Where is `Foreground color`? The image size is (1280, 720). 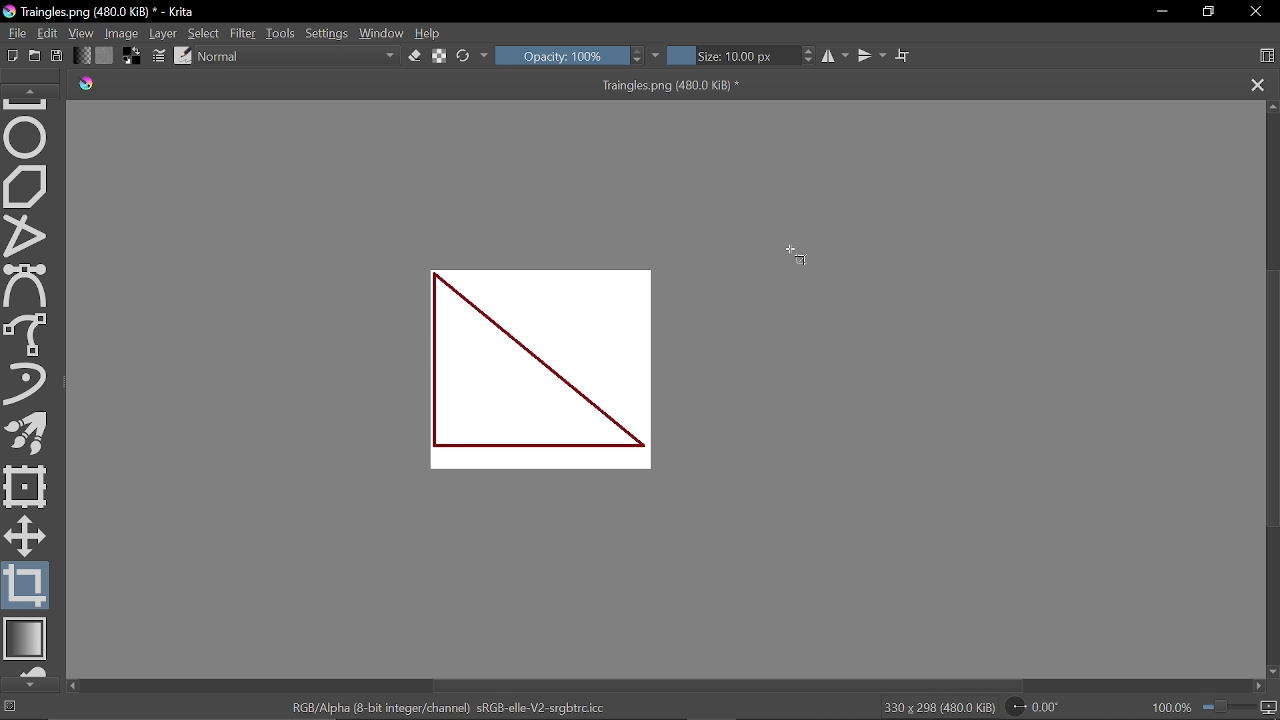
Foreground color is located at coordinates (133, 55).